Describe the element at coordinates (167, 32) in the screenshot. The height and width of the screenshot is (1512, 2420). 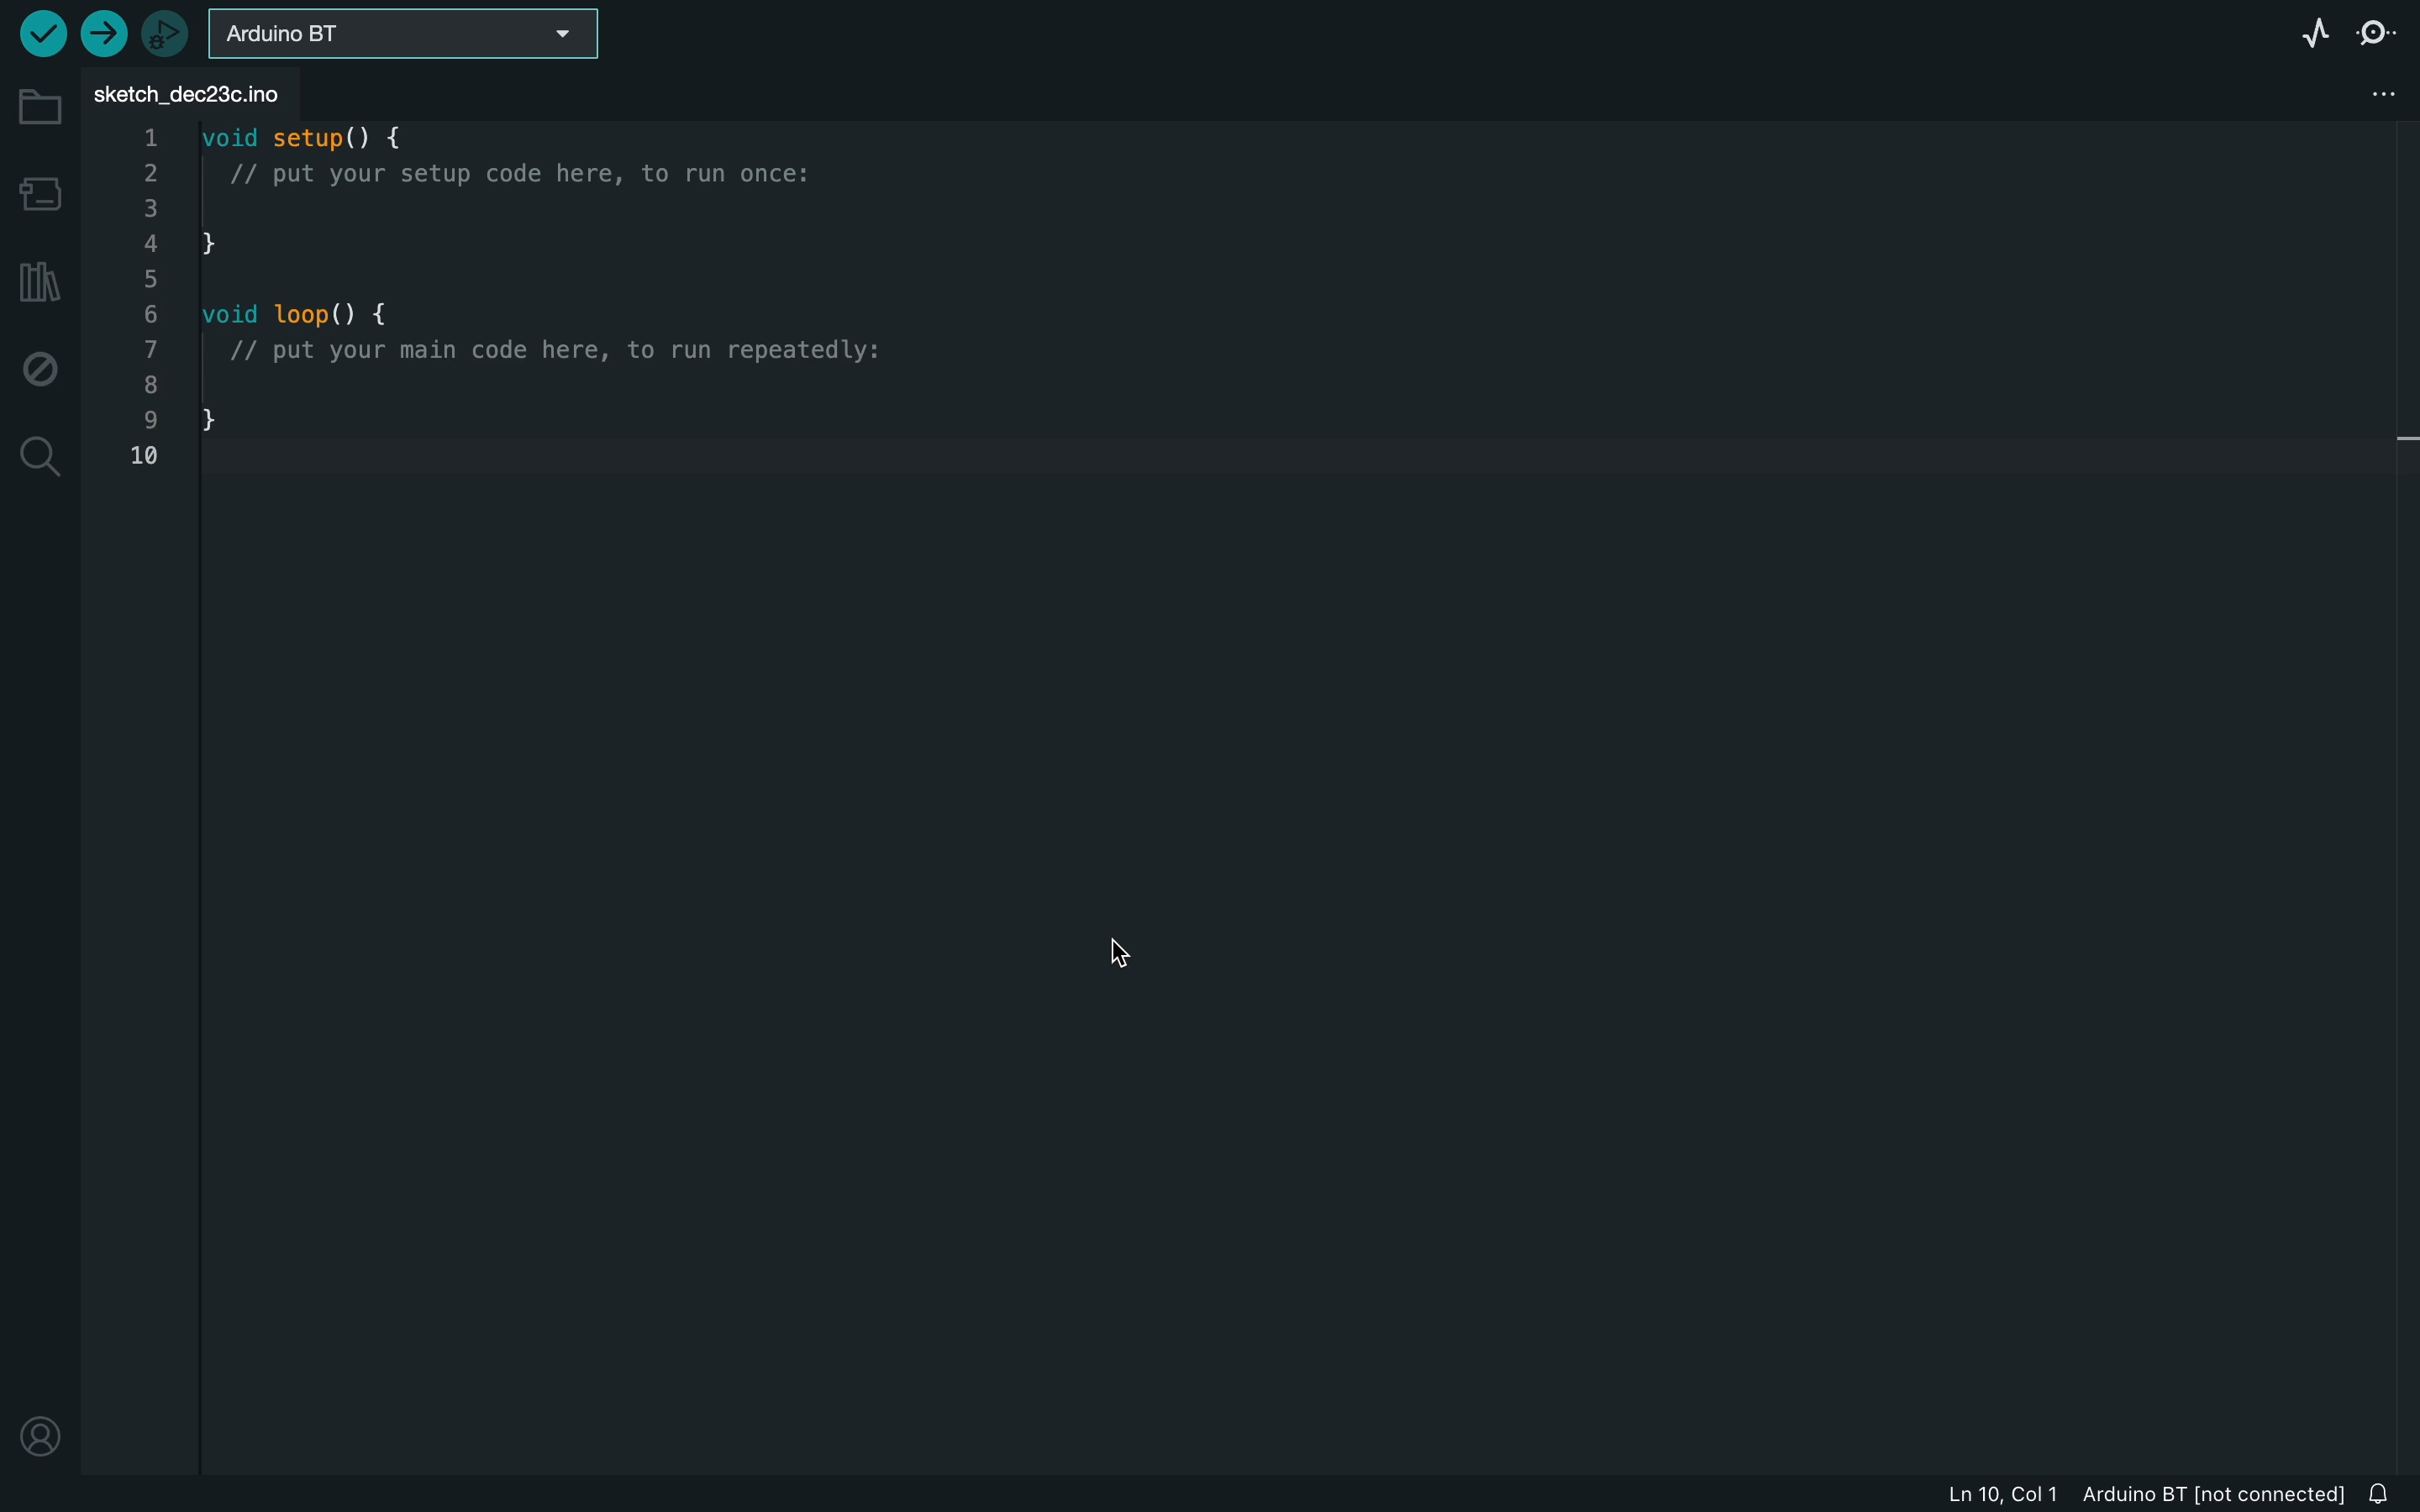
I see `debugger` at that location.